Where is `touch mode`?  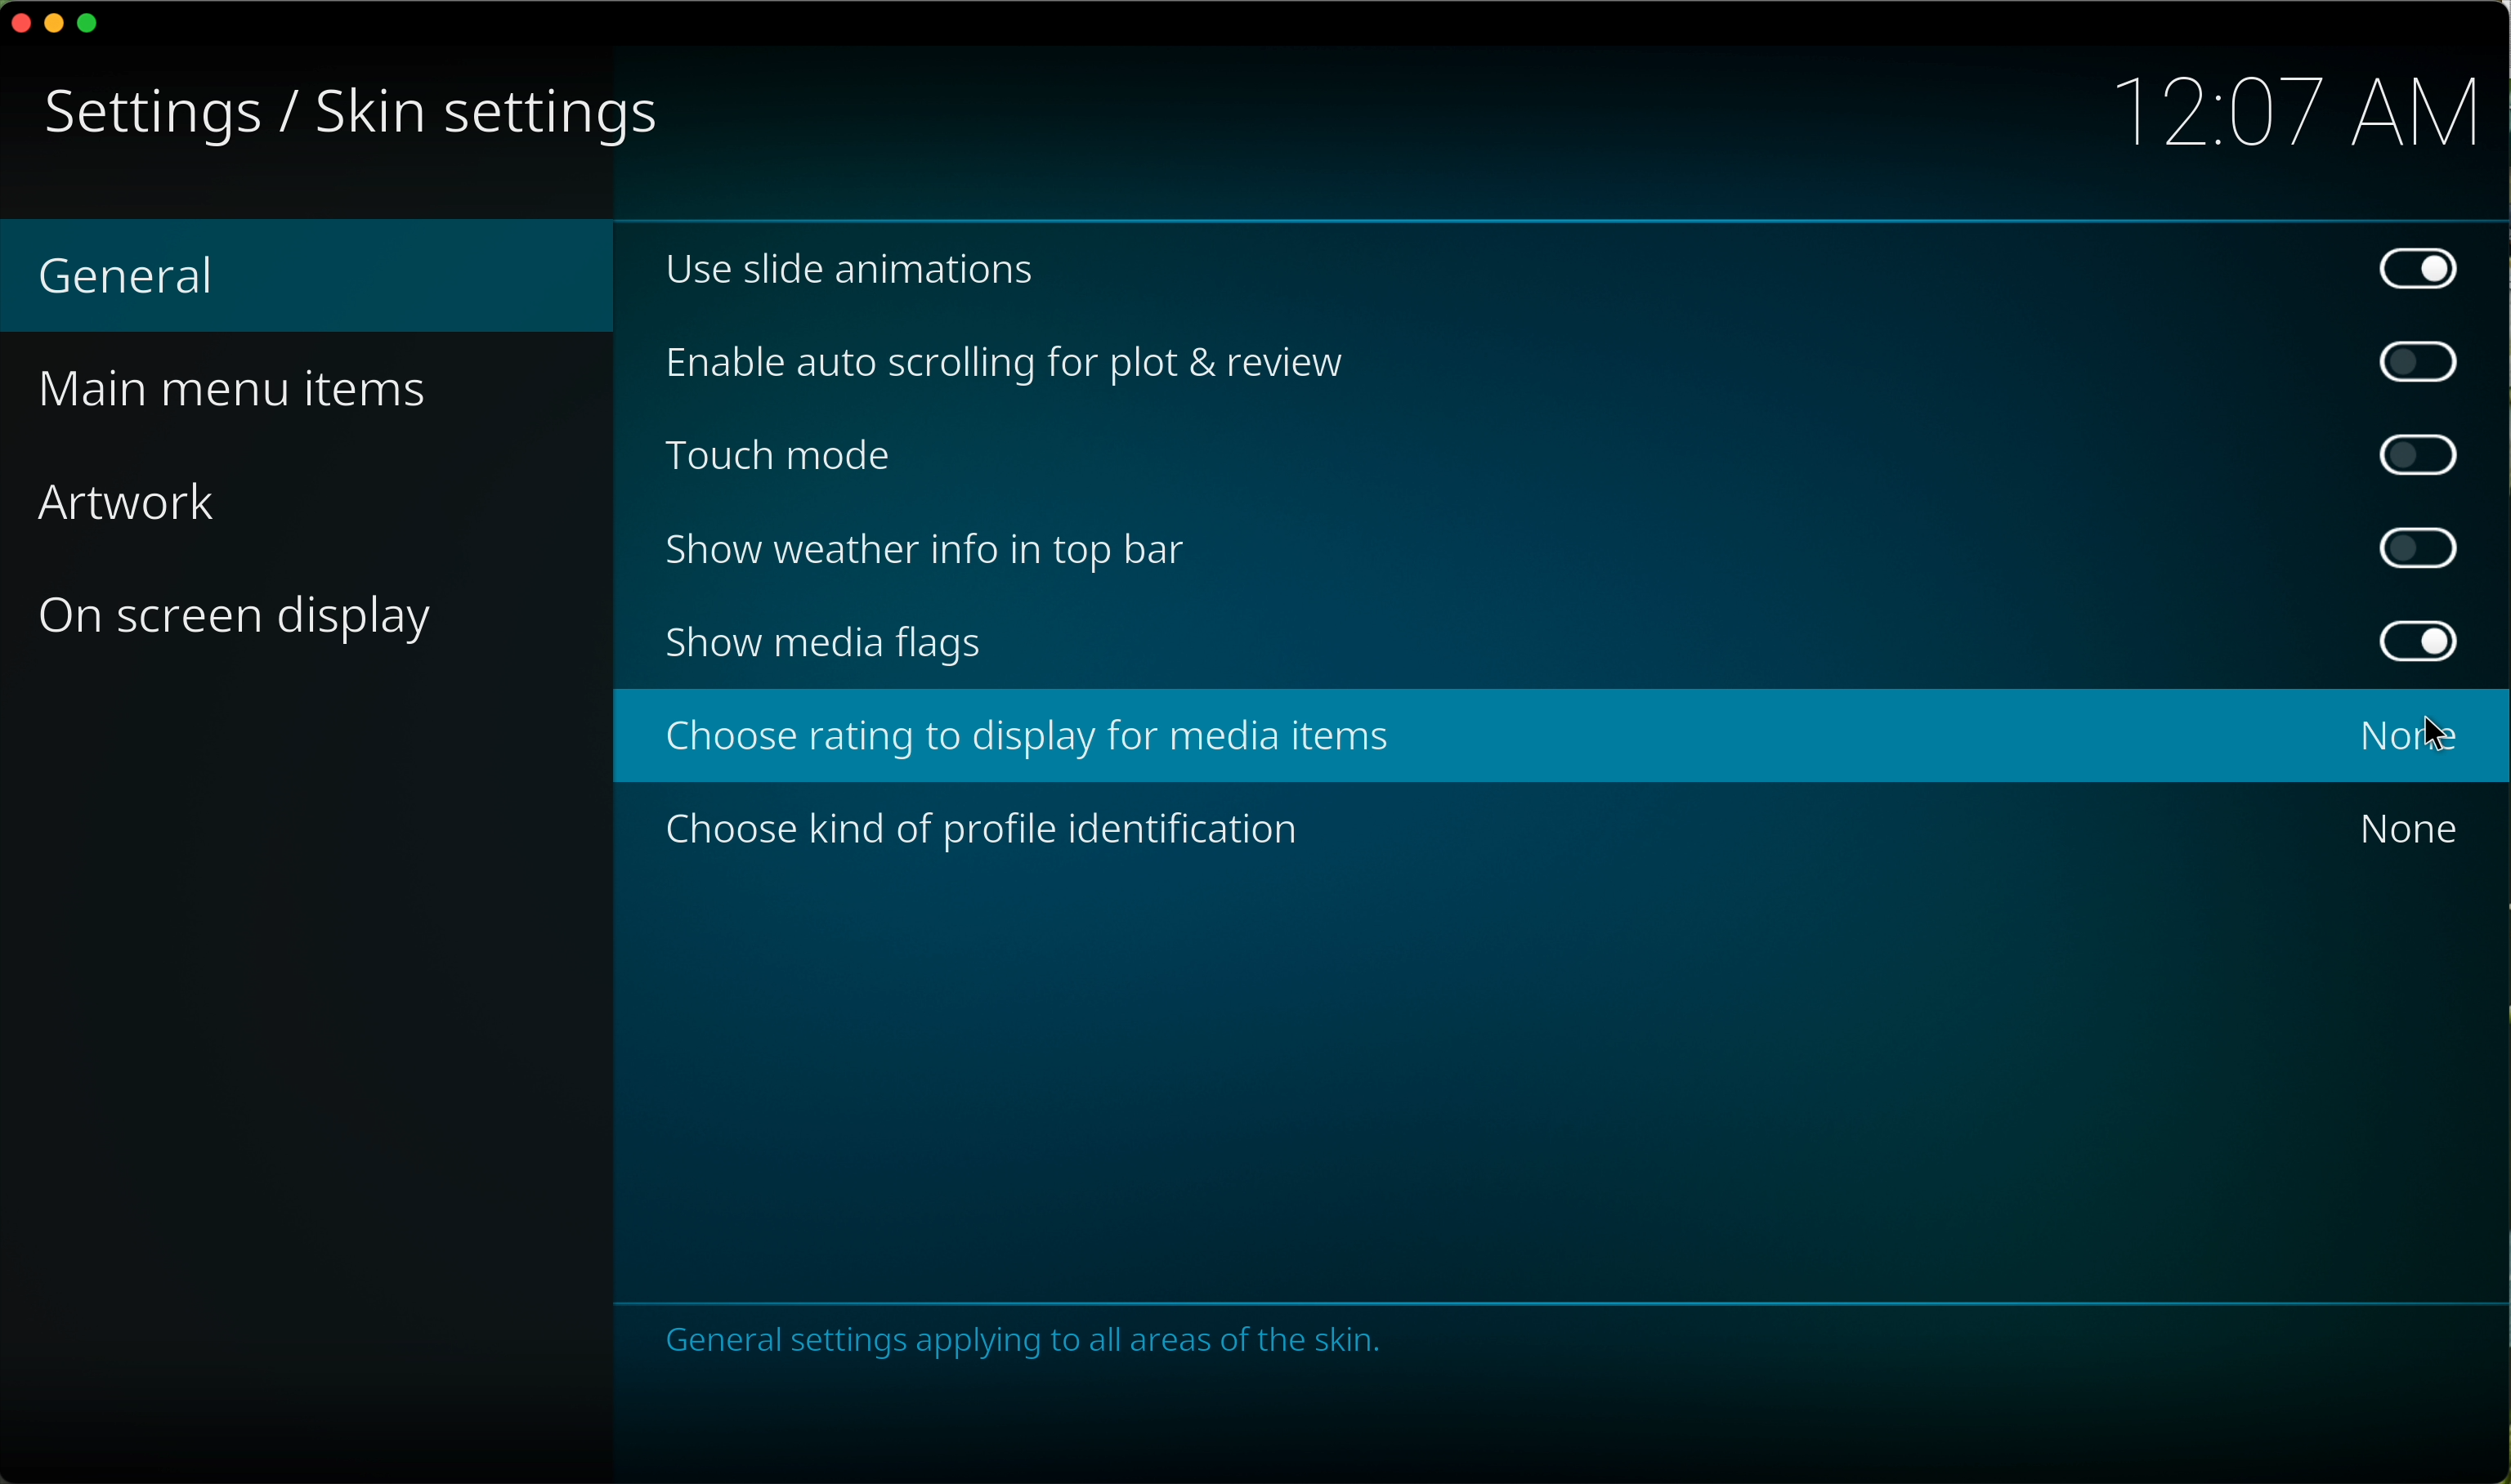
touch mode is located at coordinates (1557, 452).